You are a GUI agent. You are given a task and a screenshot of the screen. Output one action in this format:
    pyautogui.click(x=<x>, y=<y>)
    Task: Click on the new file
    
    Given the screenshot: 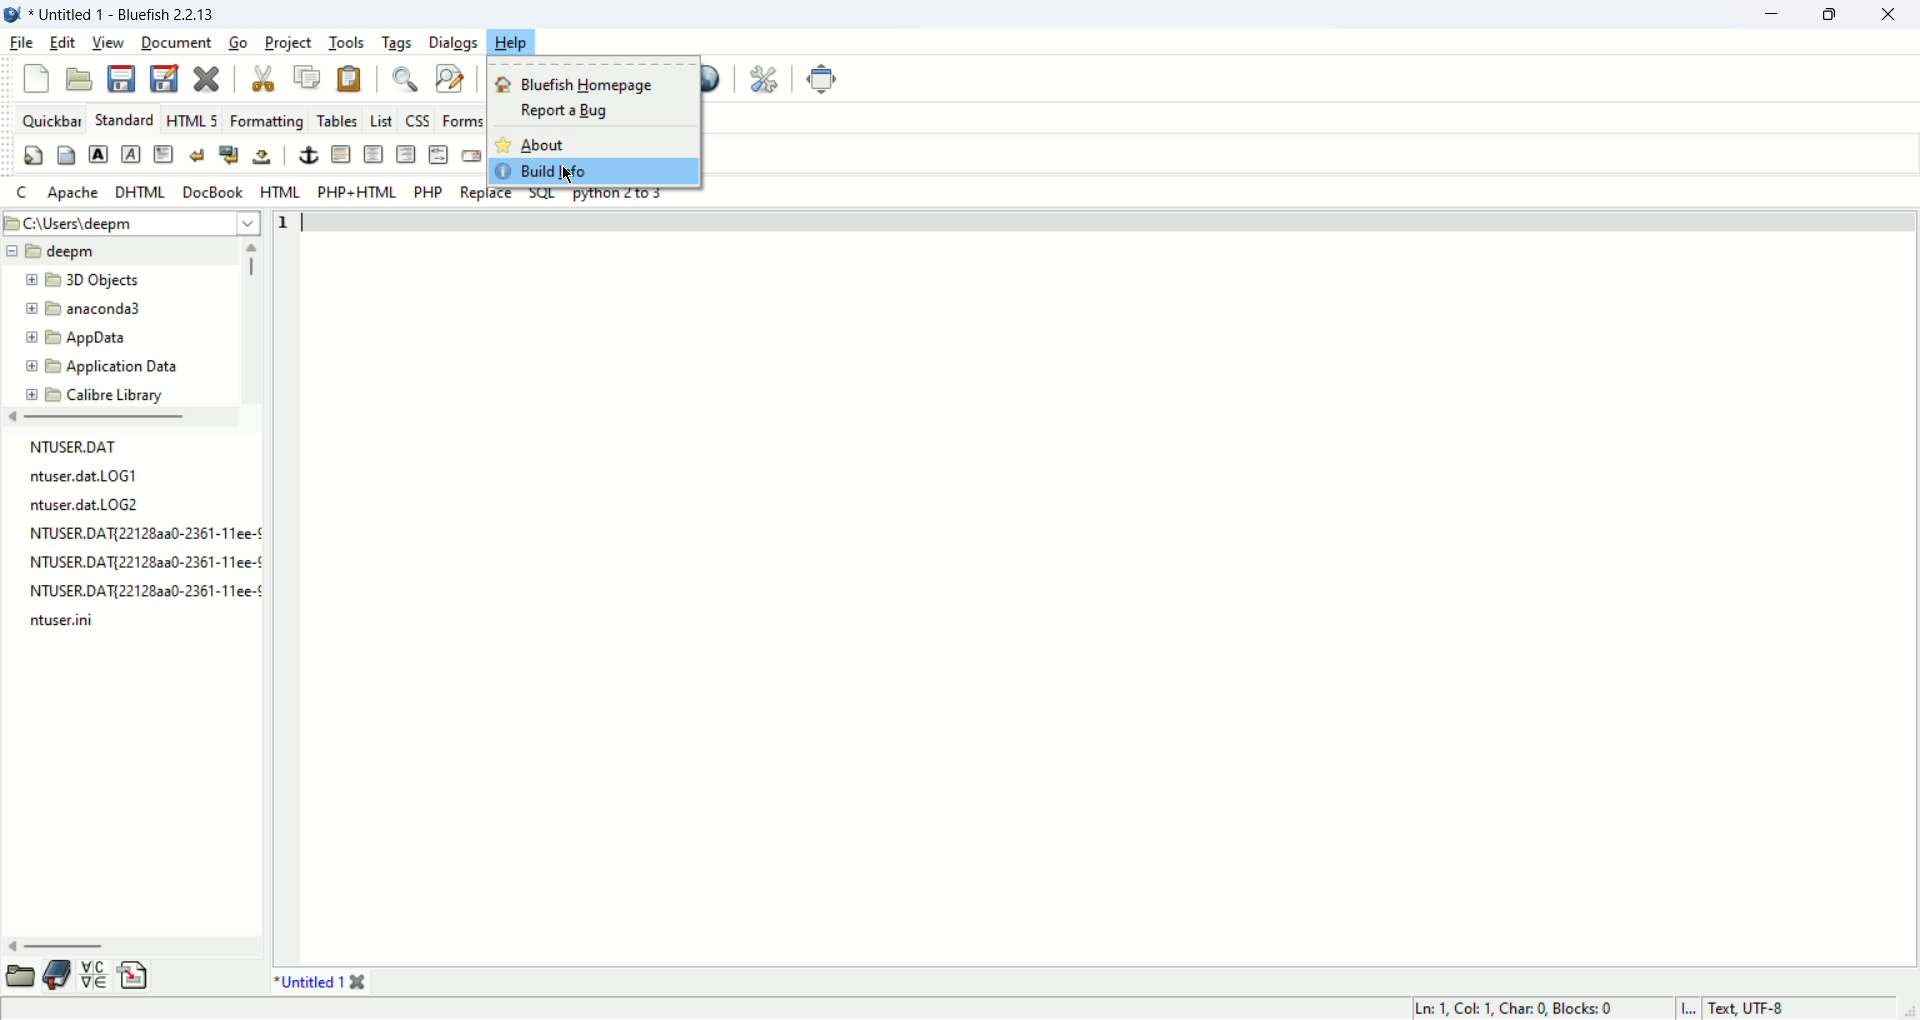 What is the action you would take?
    pyautogui.click(x=37, y=78)
    